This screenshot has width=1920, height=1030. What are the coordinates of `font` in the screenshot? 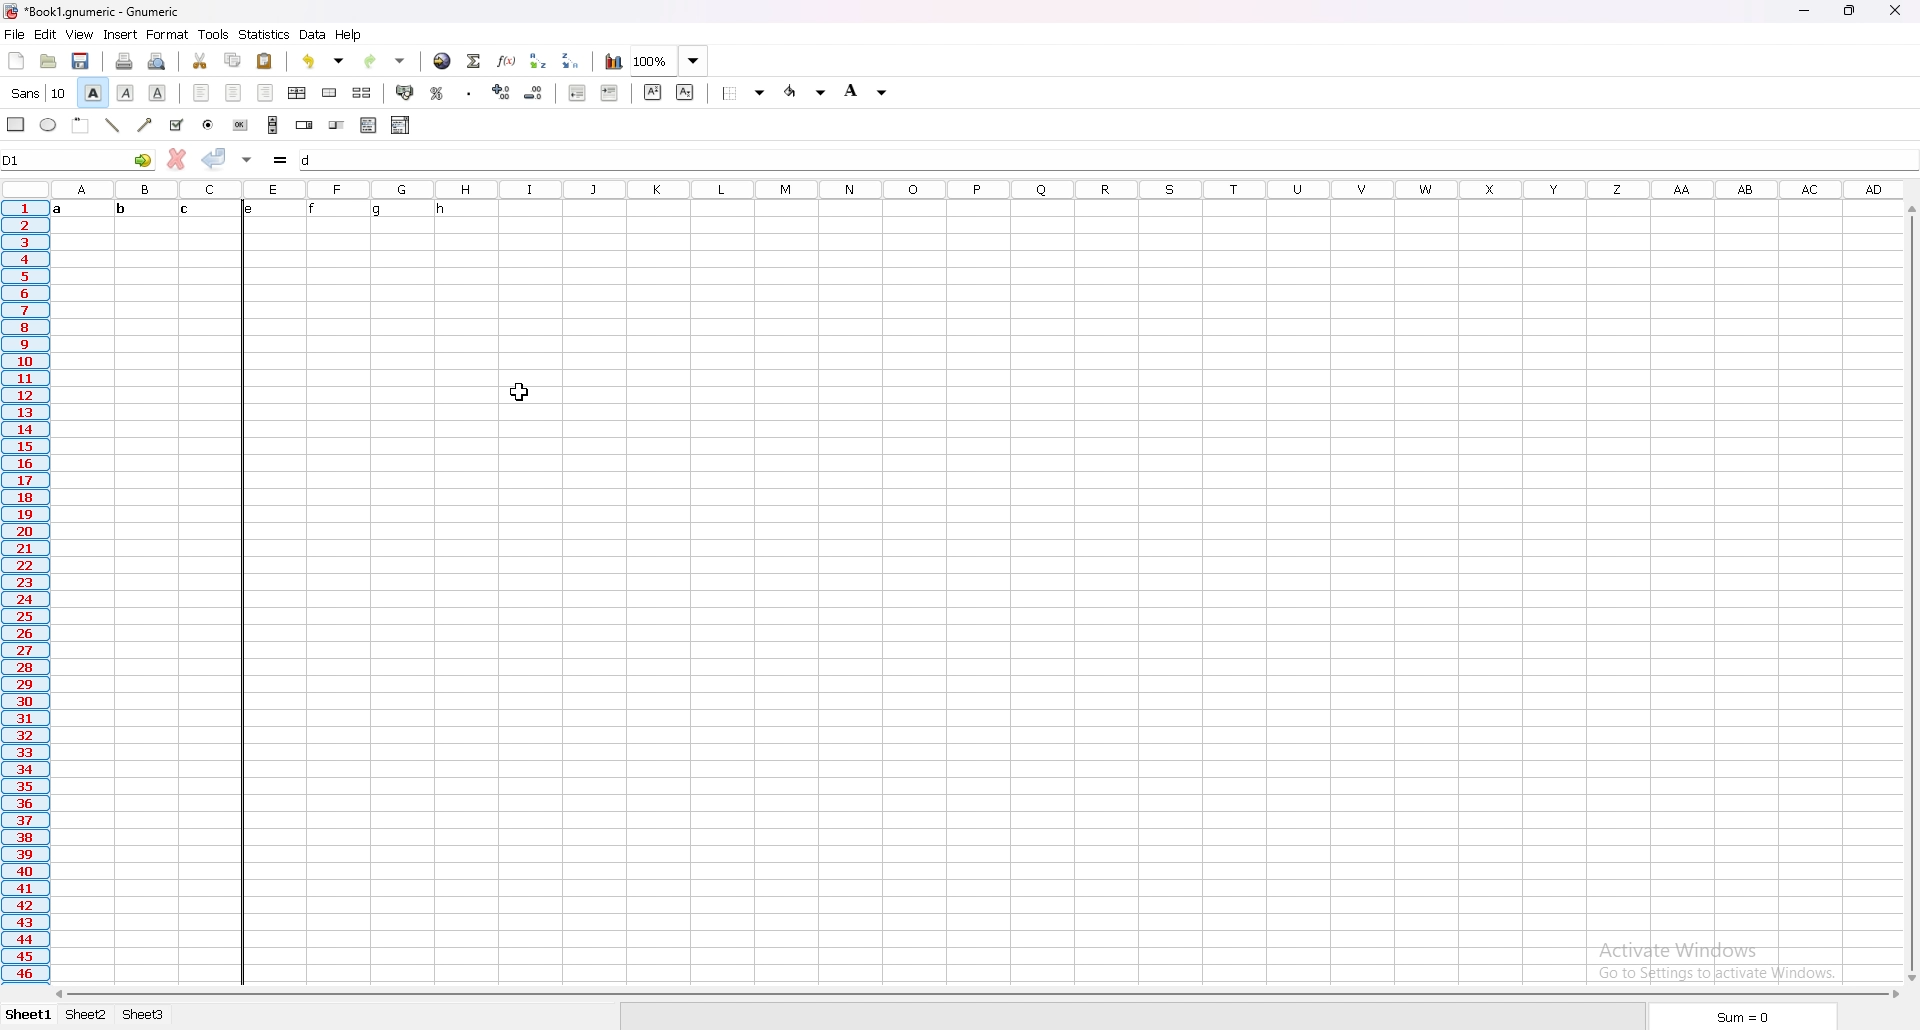 It's located at (40, 92).